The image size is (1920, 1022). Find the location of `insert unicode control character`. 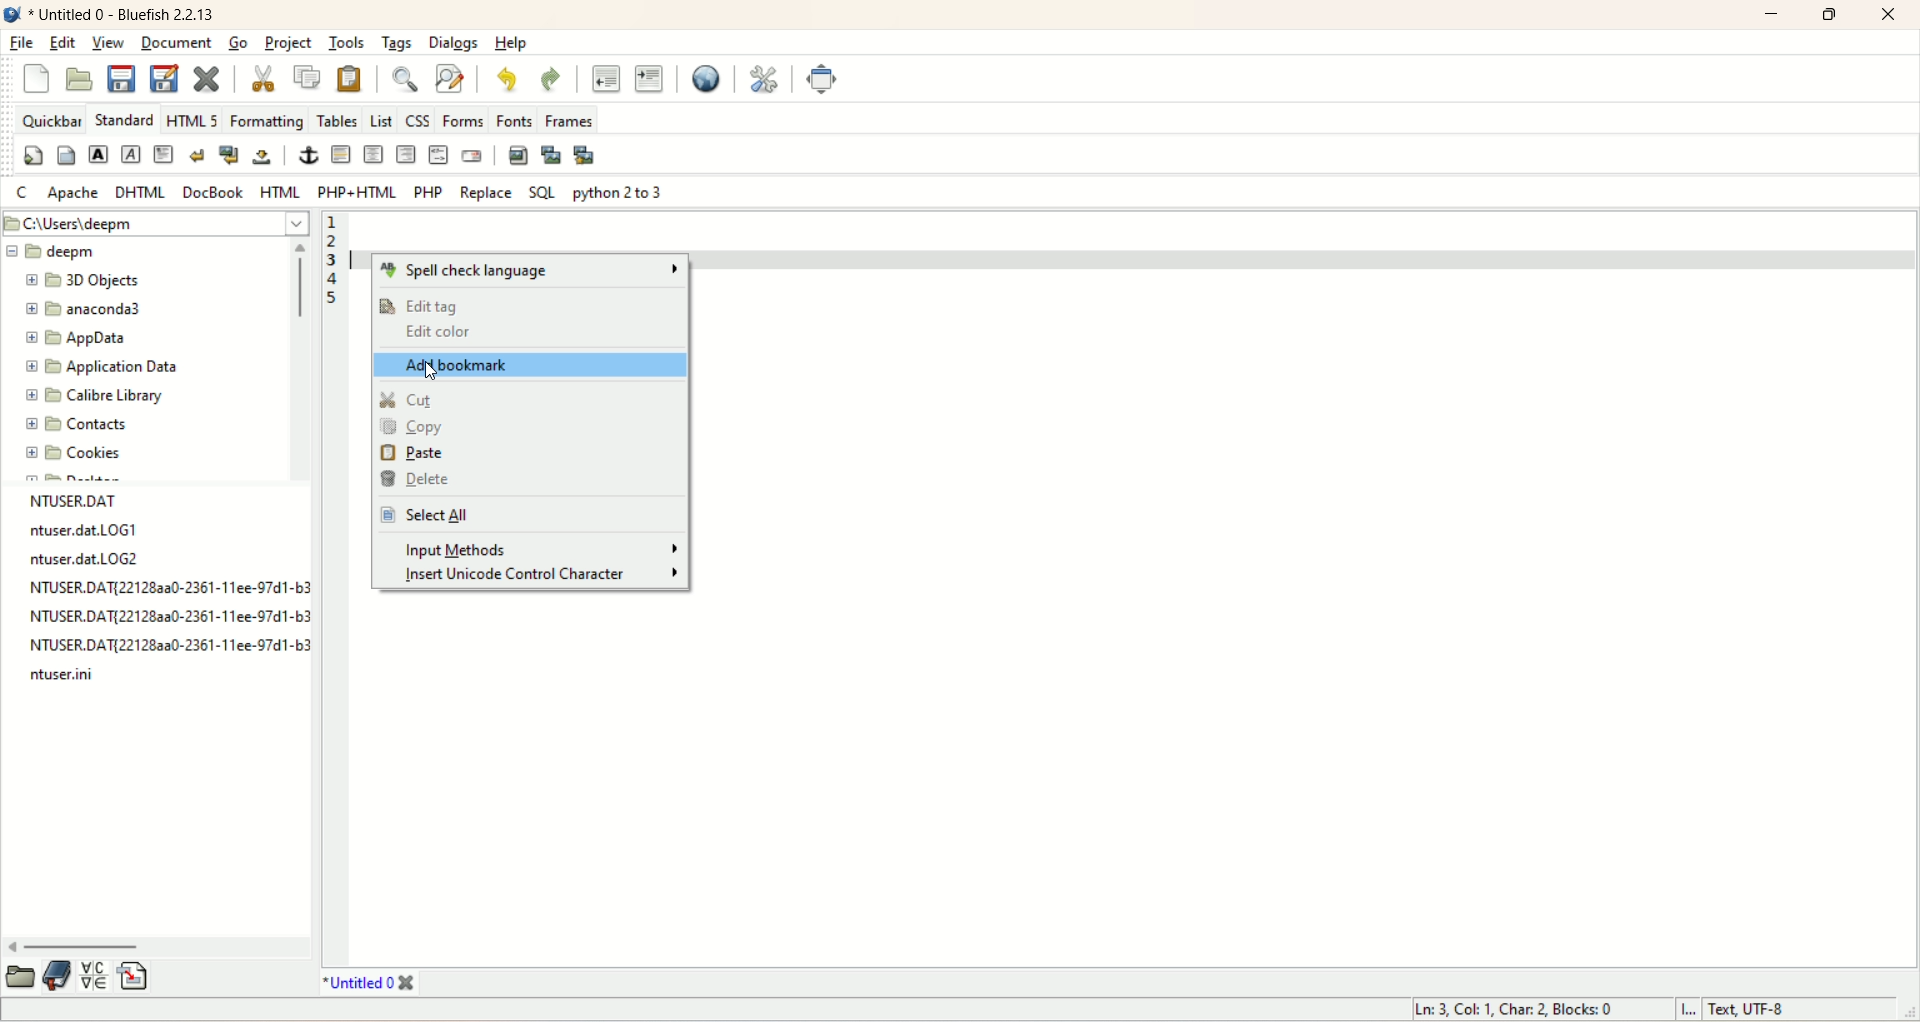

insert unicode control character is located at coordinates (545, 579).